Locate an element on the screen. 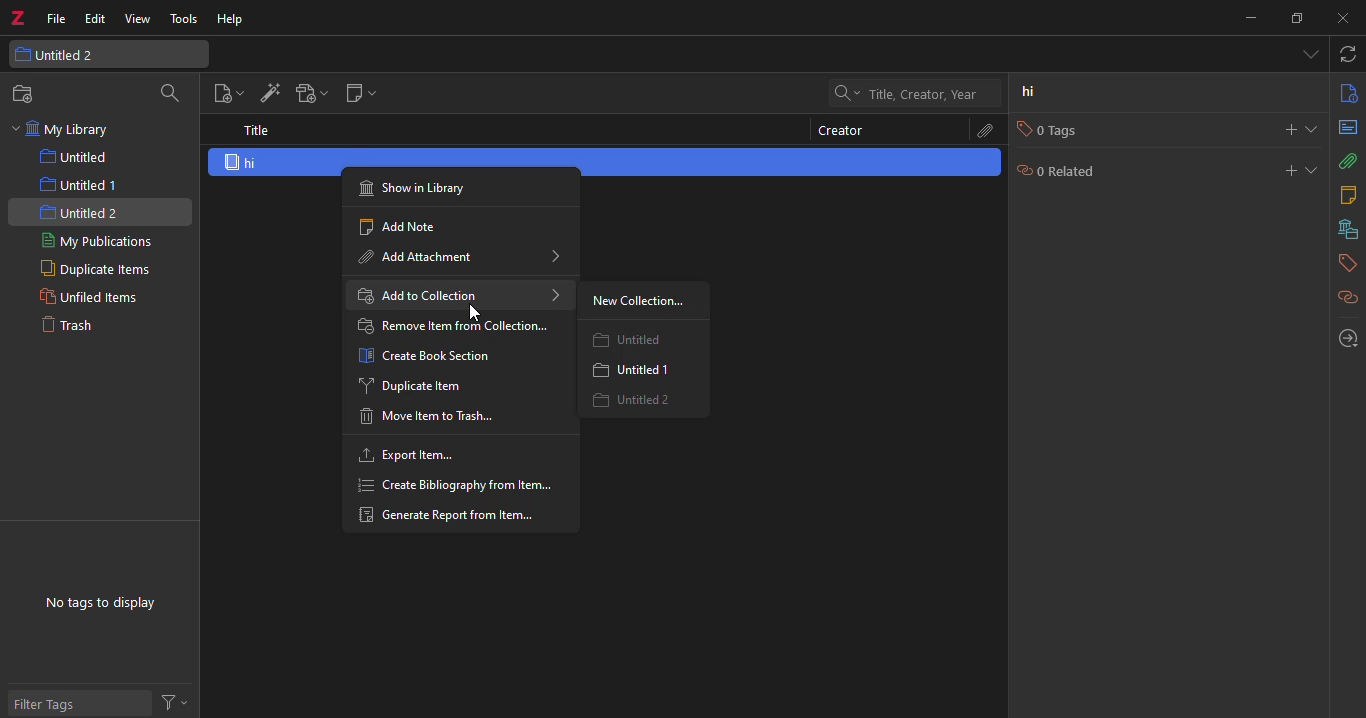 The width and height of the screenshot is (1366, 718). add is located at coordinates (1284, 128).